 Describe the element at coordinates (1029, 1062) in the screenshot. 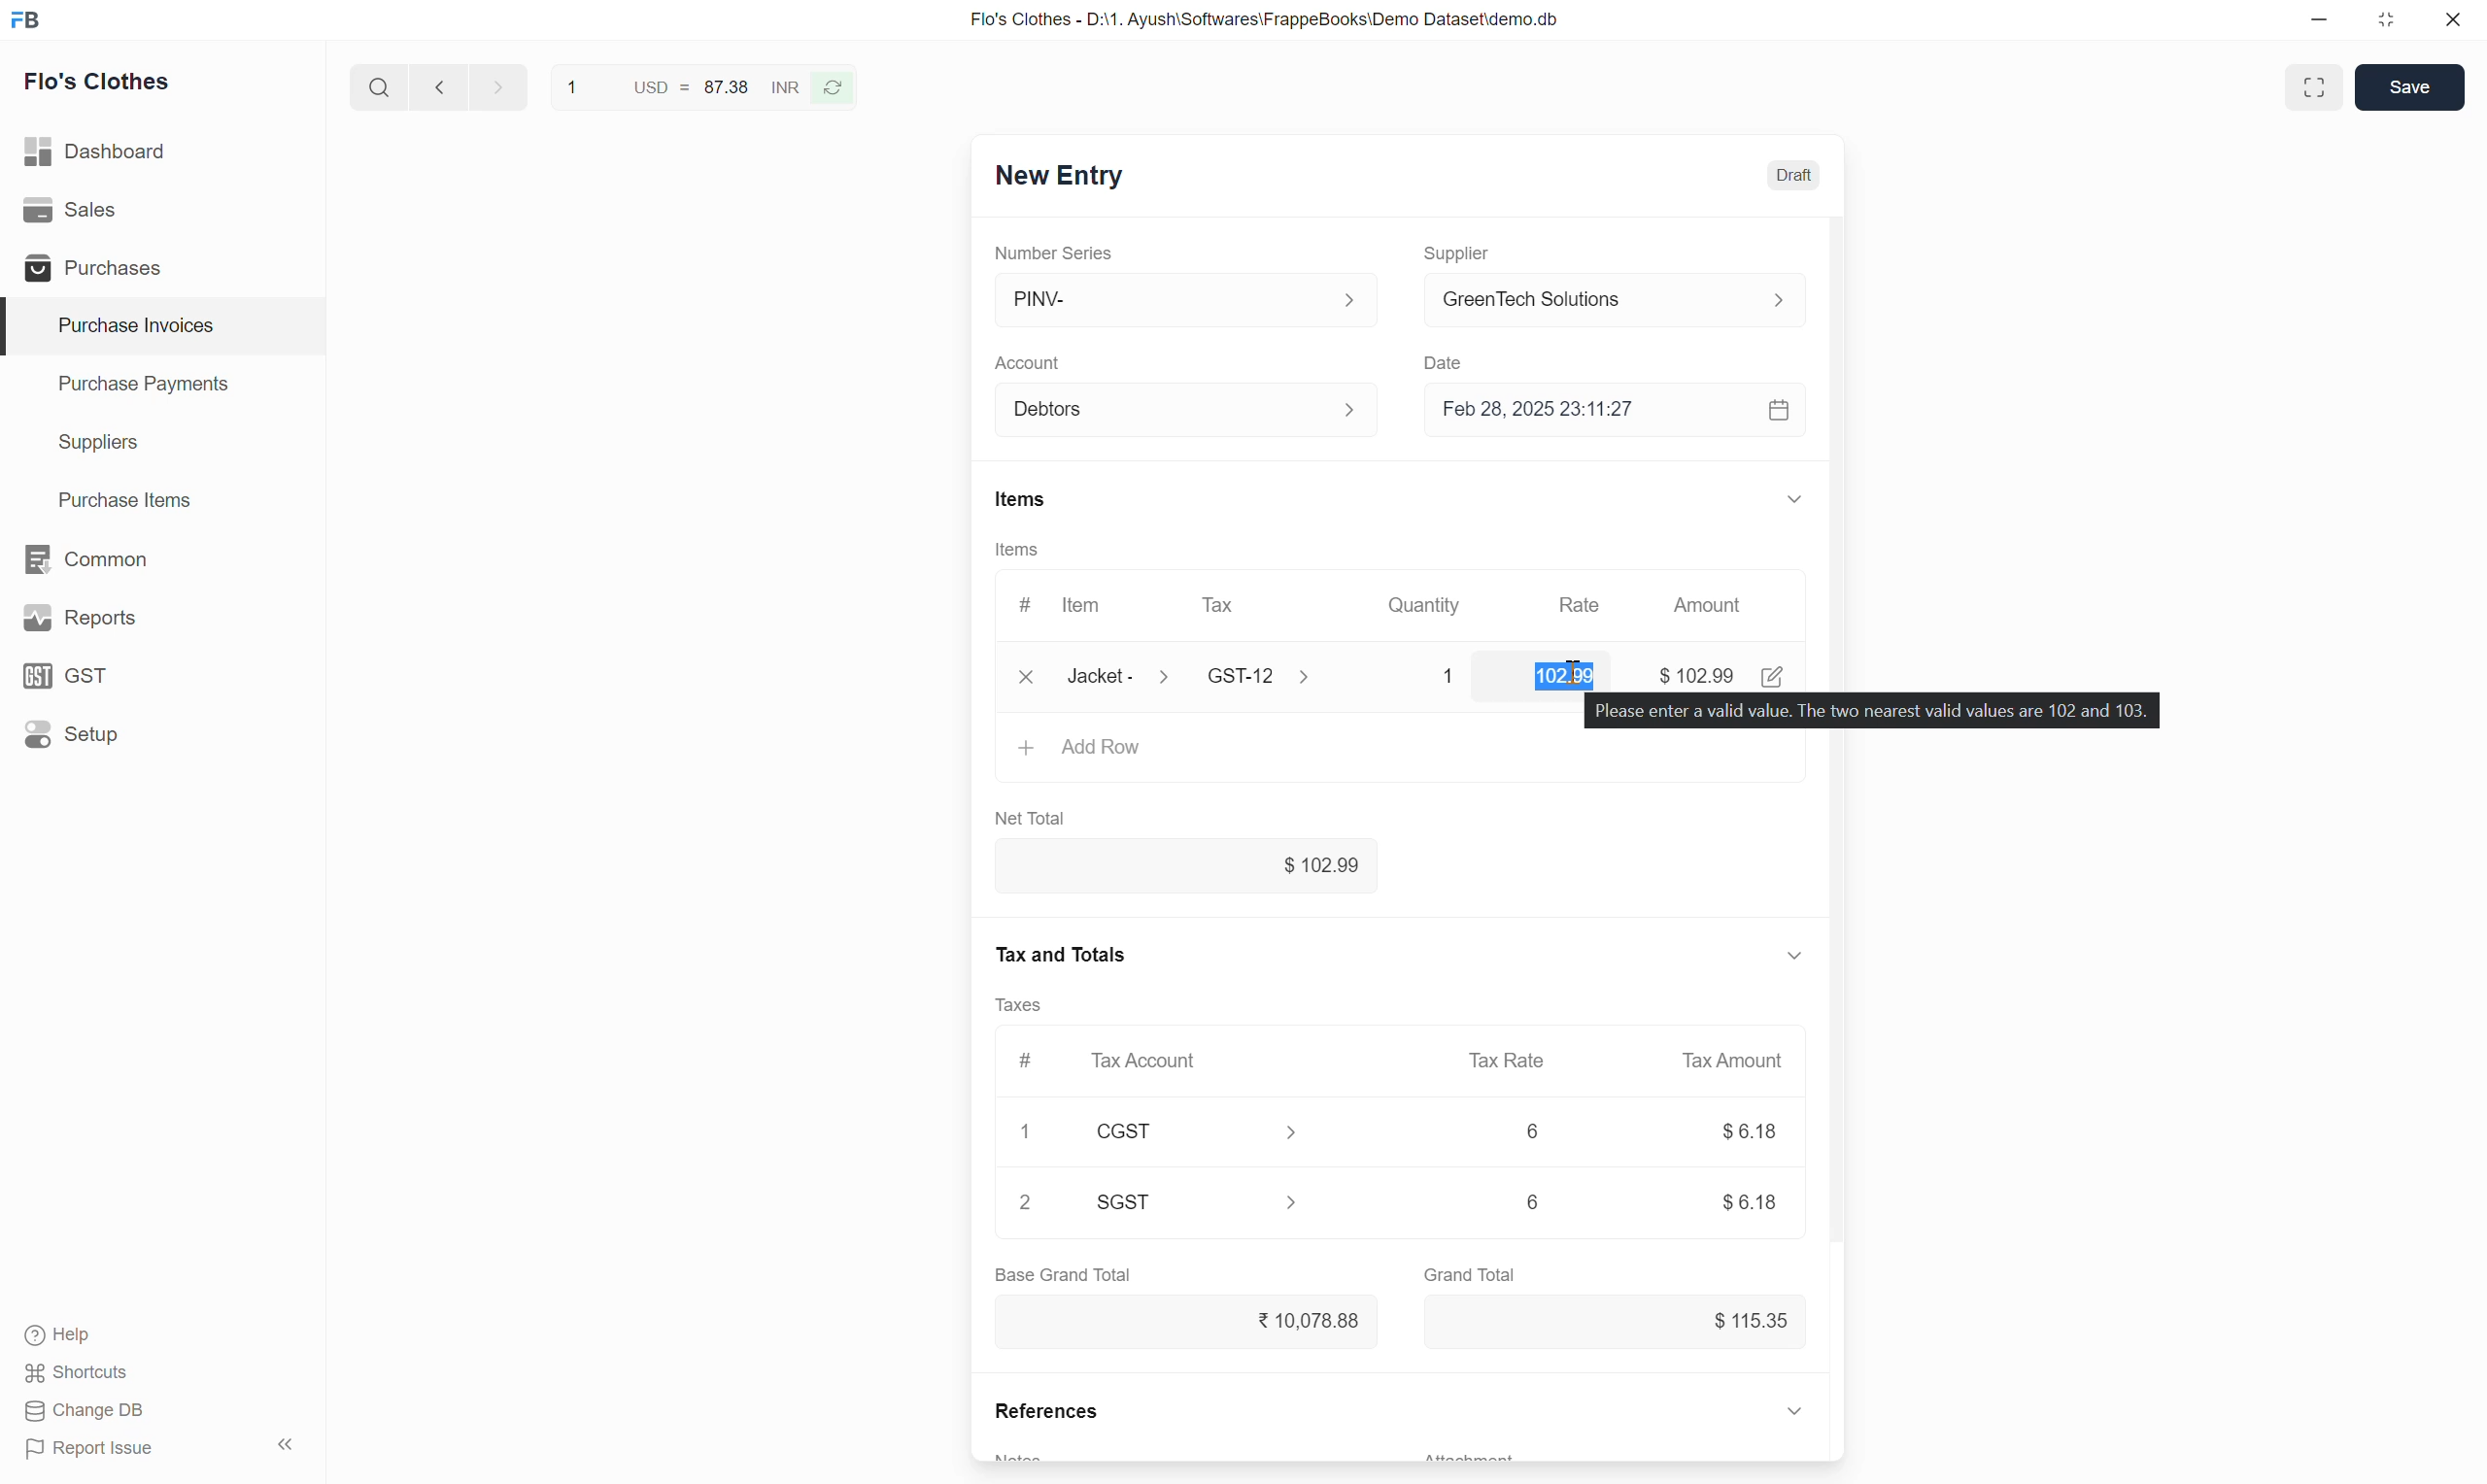

I see `#` at that location.